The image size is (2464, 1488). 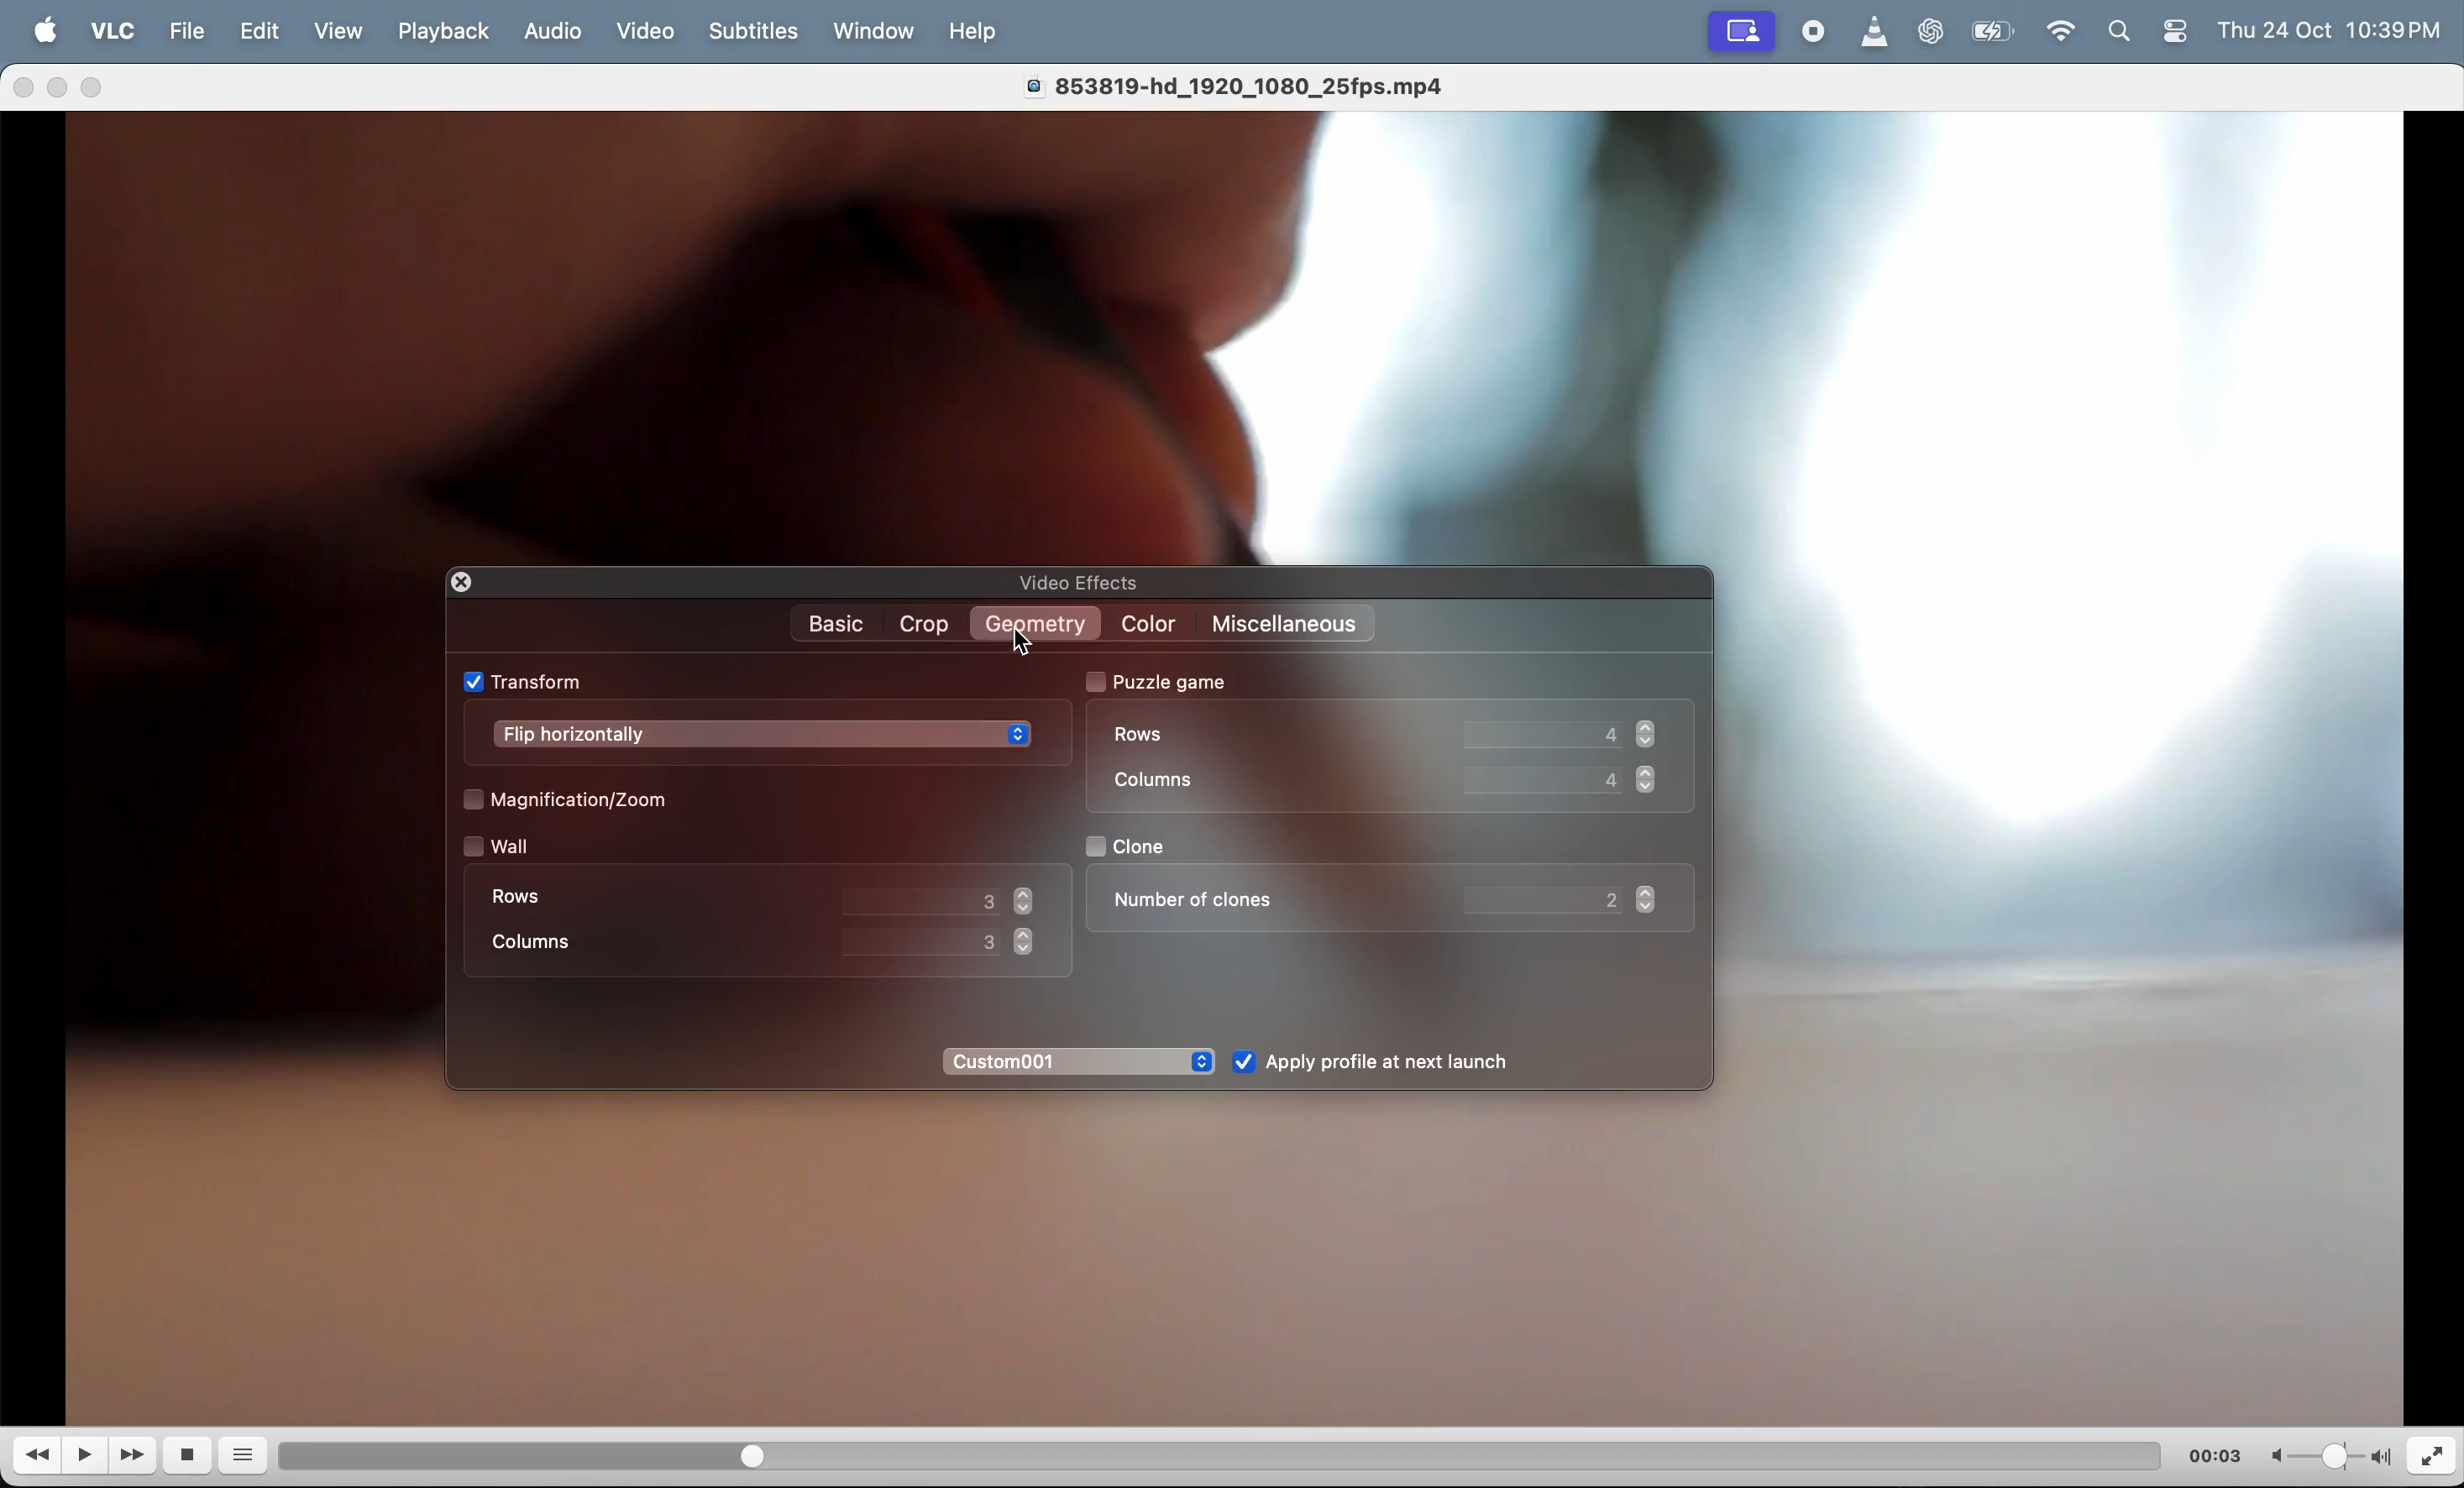 What do you see at coordinates (1186, 684) in the screenshot?
I see `puzzle game` at bounding box center [1186, 684].